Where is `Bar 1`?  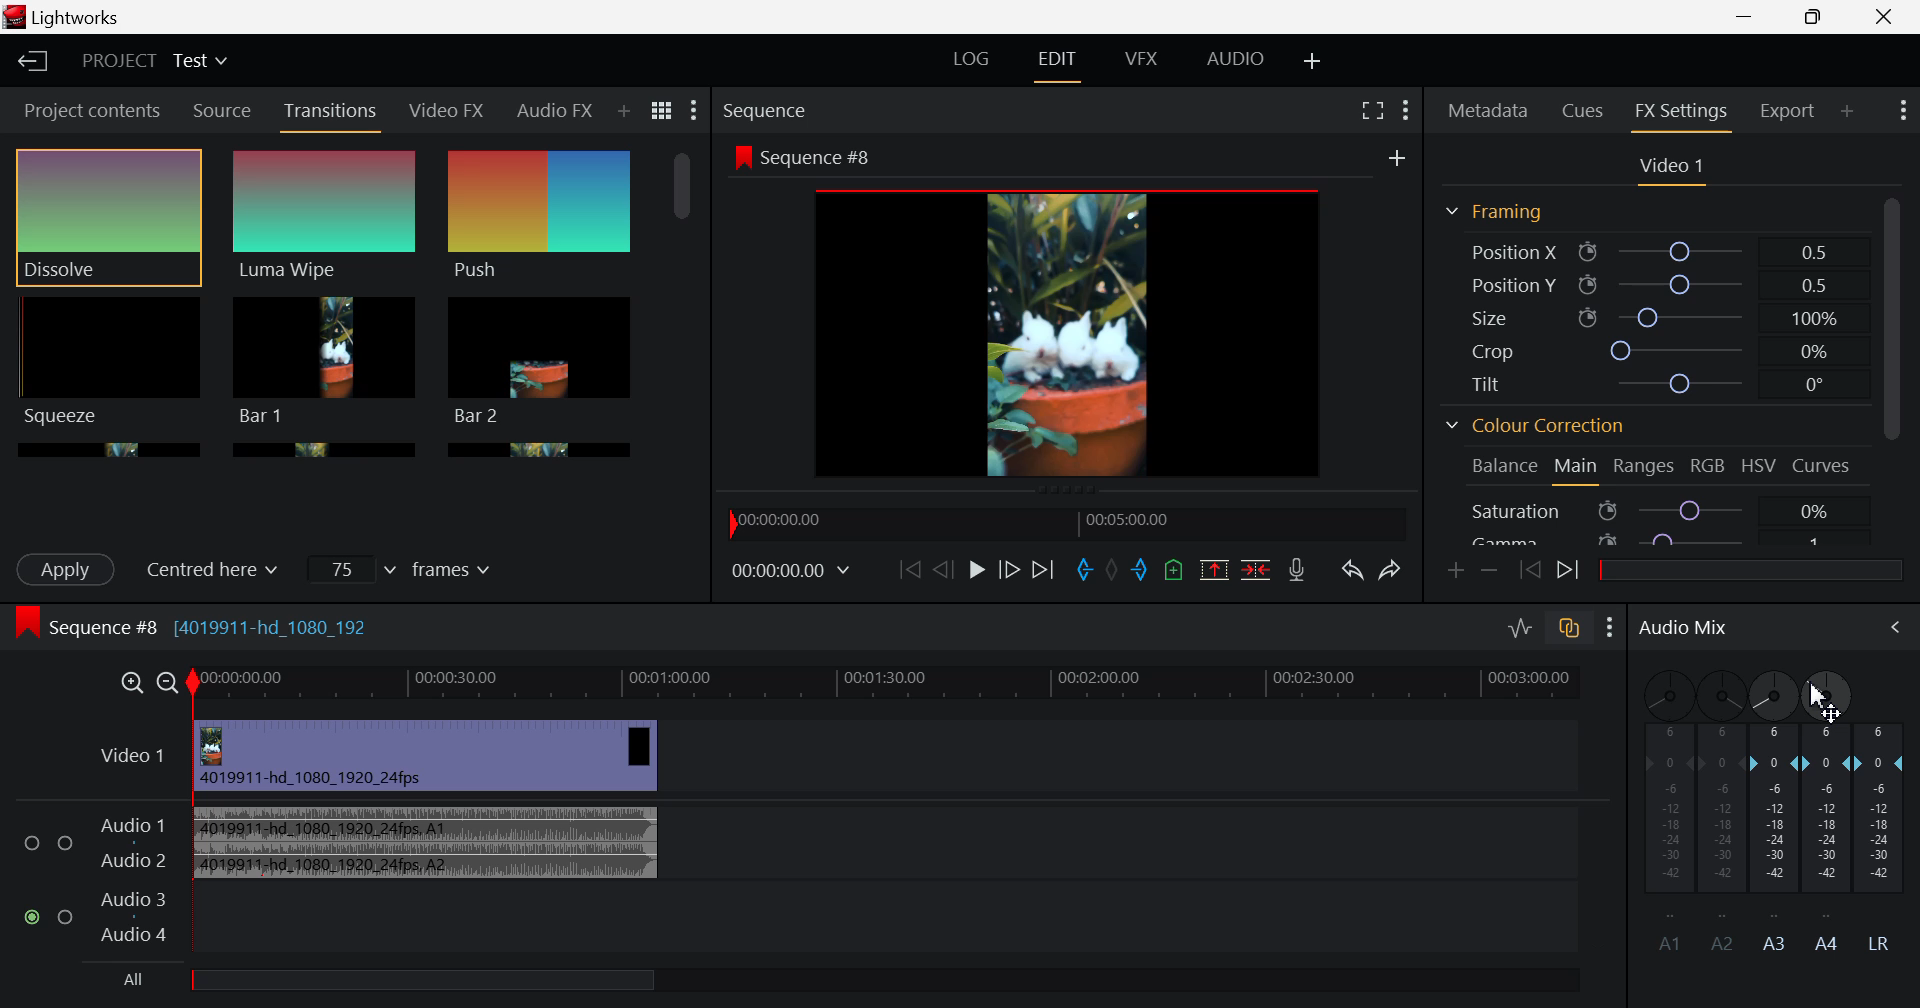
Bar 1 is located at coordinates (540, 361).